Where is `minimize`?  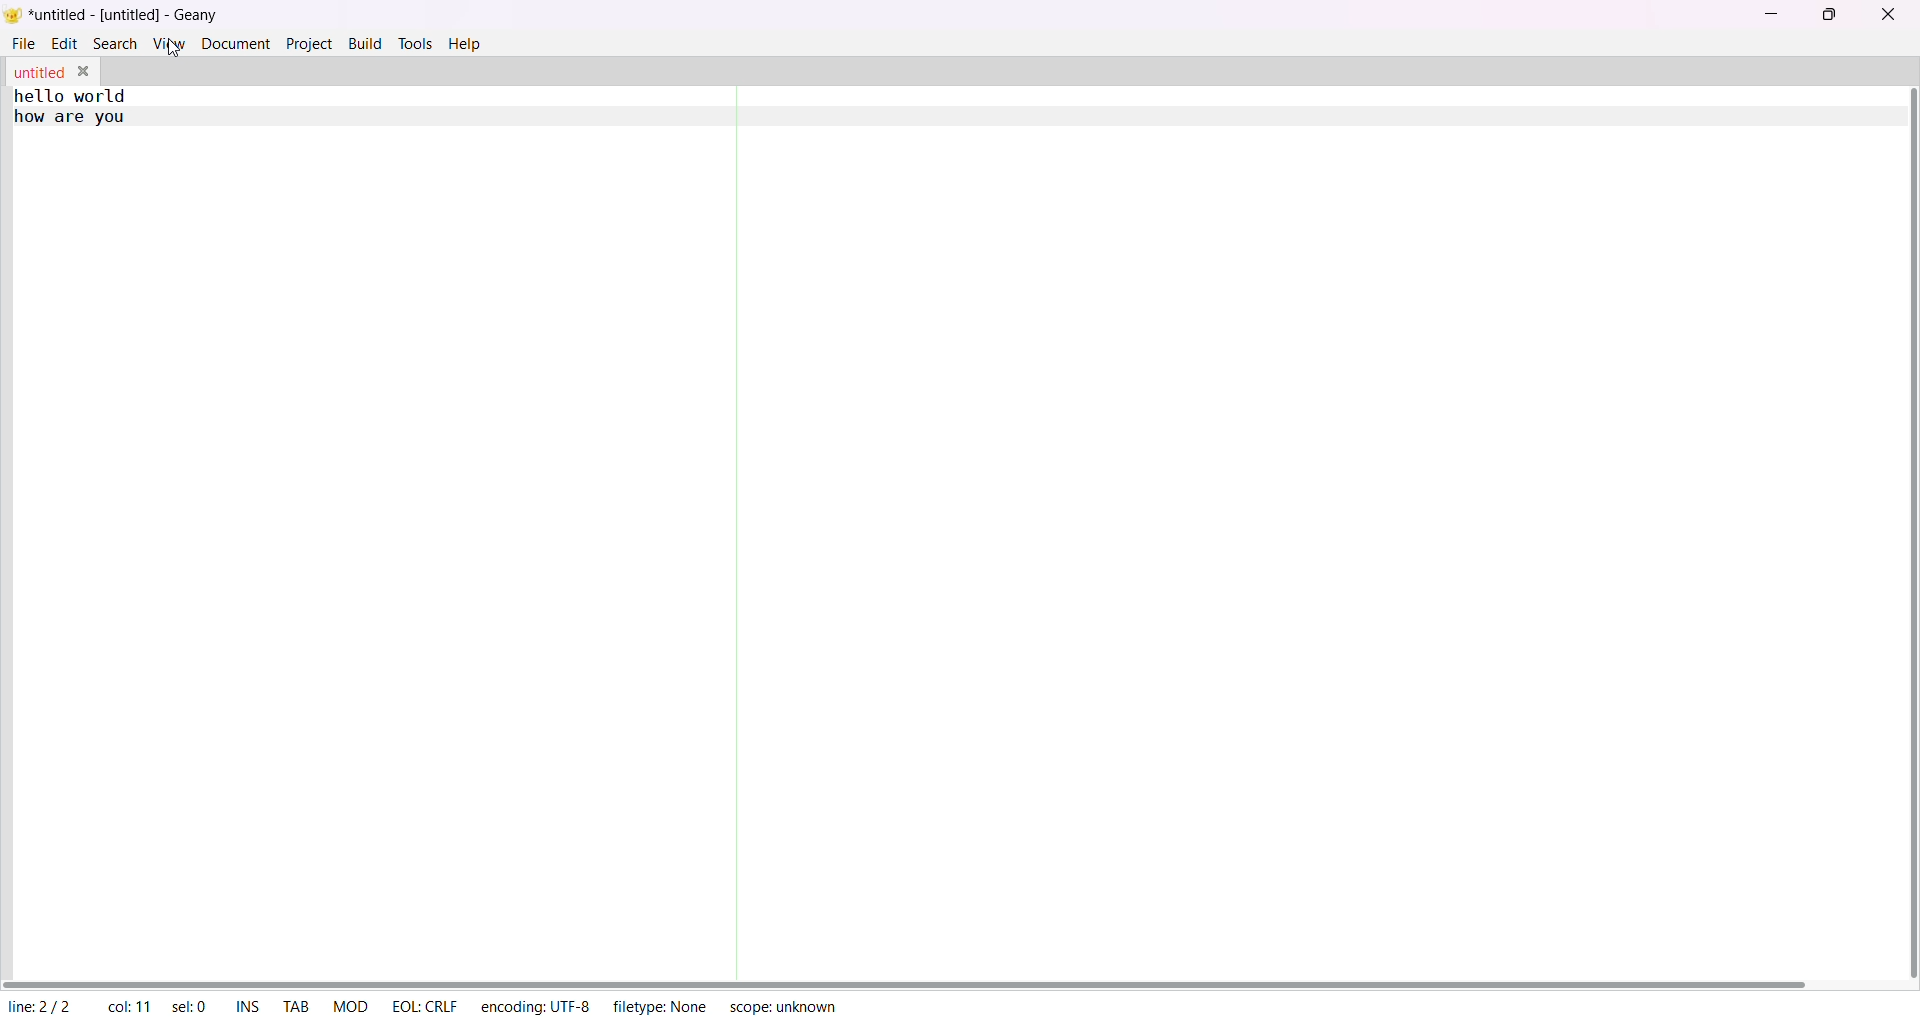 minimize is located at coordinates (1768, 16).